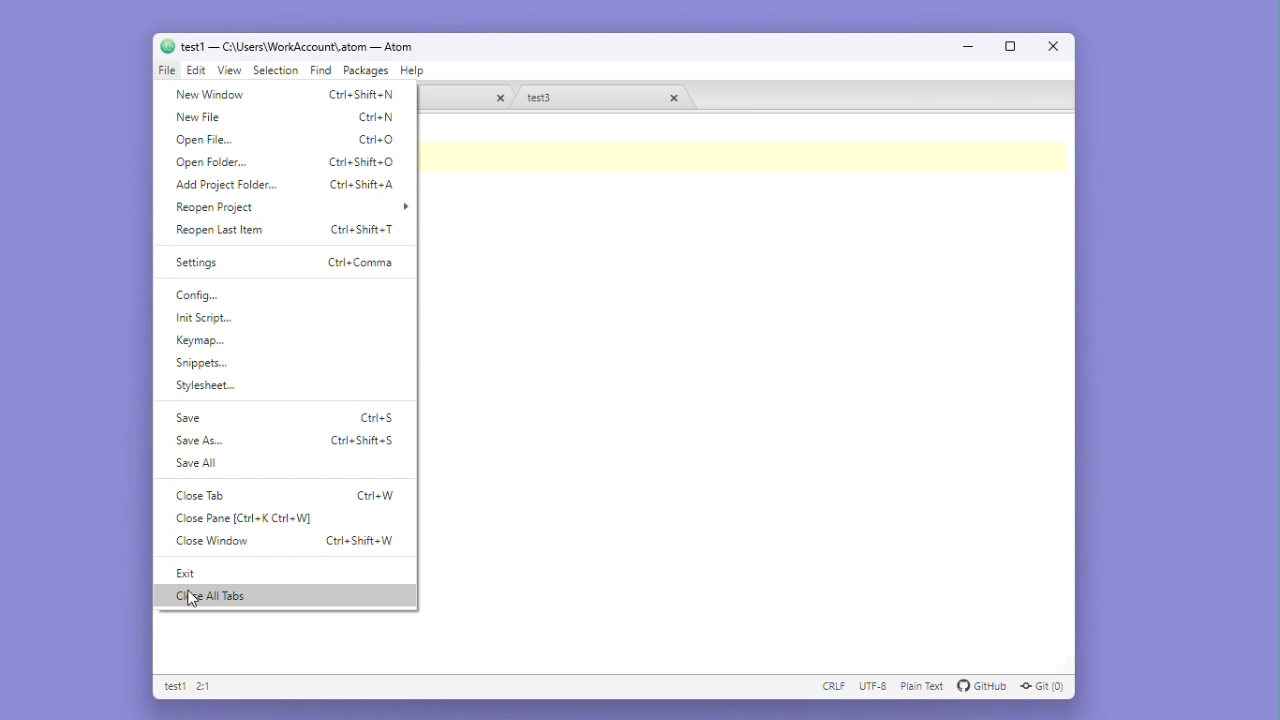 This screenshot has height=720, width=1280. Describe the element at coordinates (197, 72) in the screenshot. I see `Edit` at that location.